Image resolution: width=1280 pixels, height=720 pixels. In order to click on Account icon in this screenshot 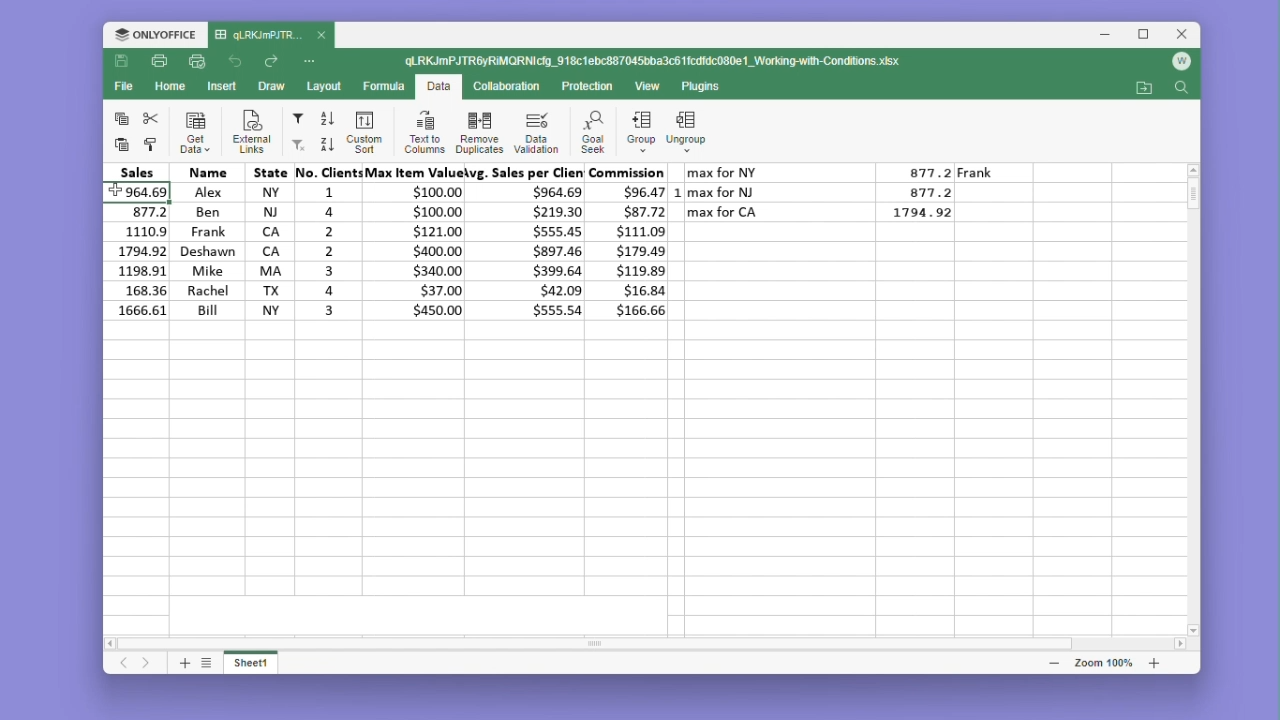, I will do `click(1181, 62)`.